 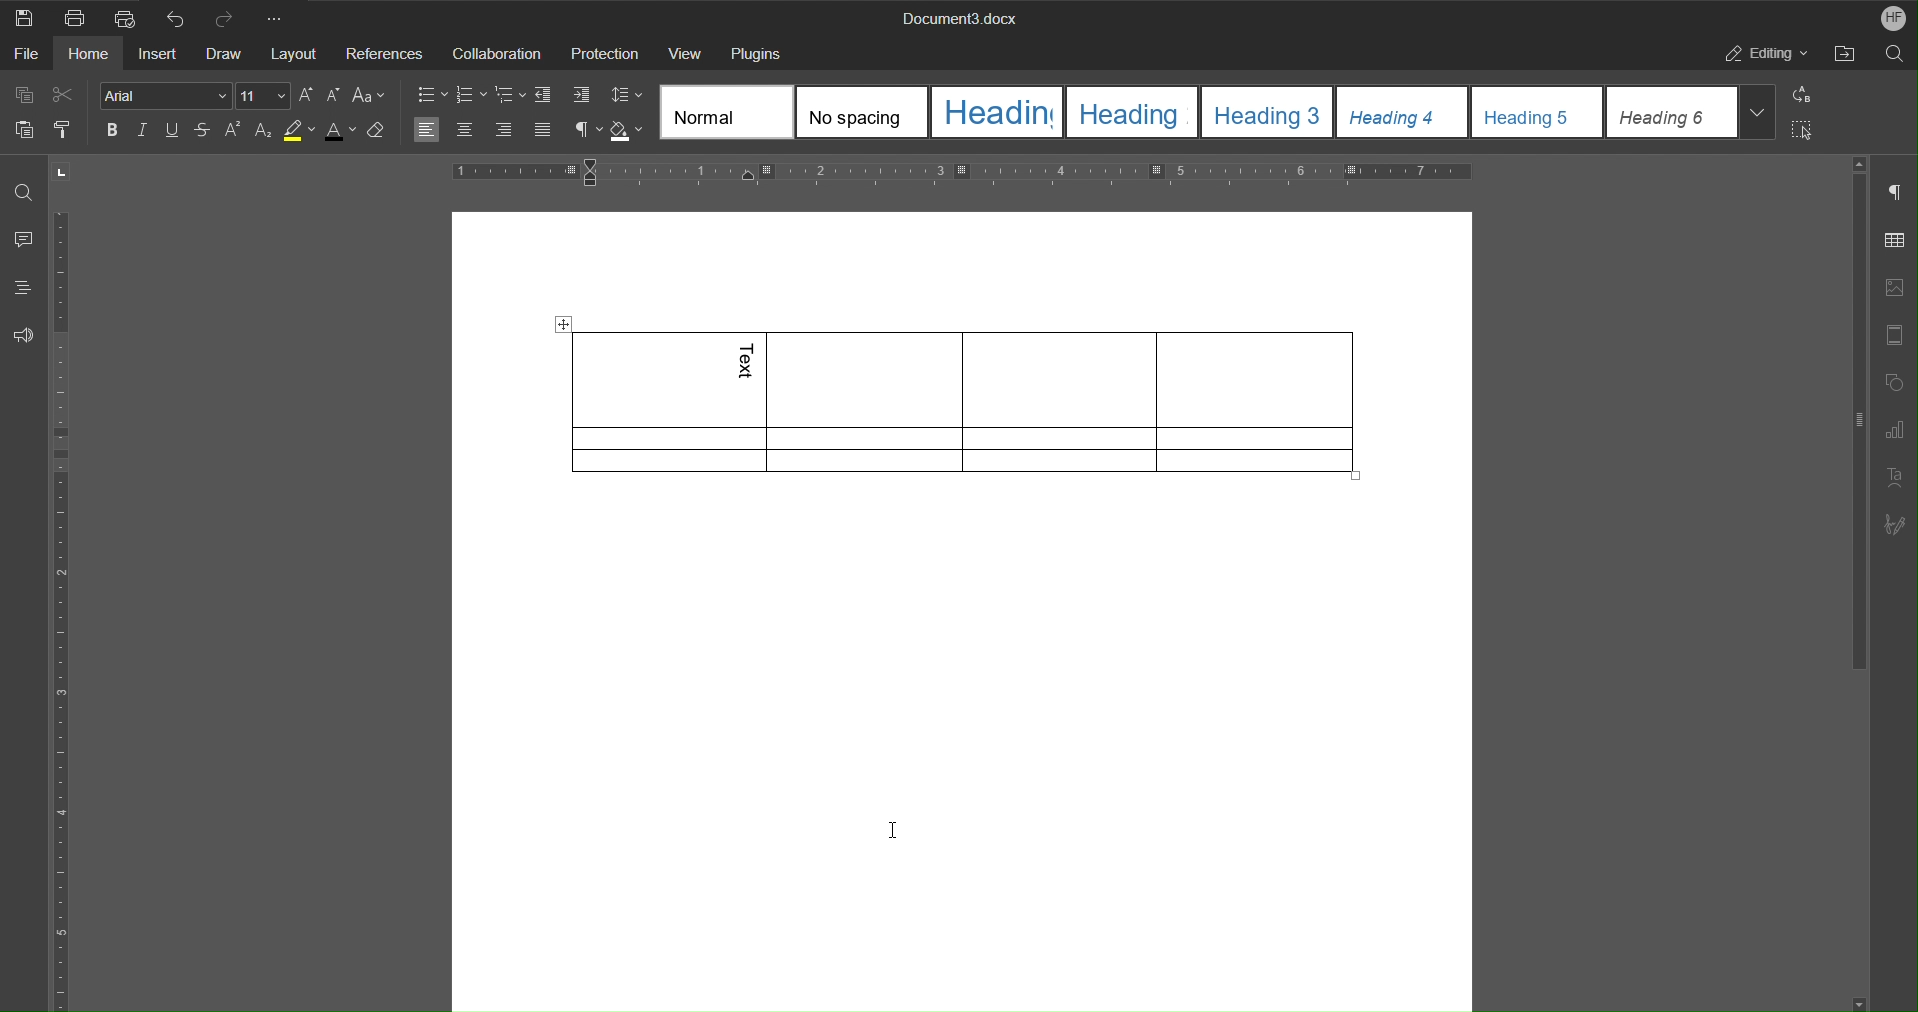 I want to click on Alignments, so click(x=485, y=130).